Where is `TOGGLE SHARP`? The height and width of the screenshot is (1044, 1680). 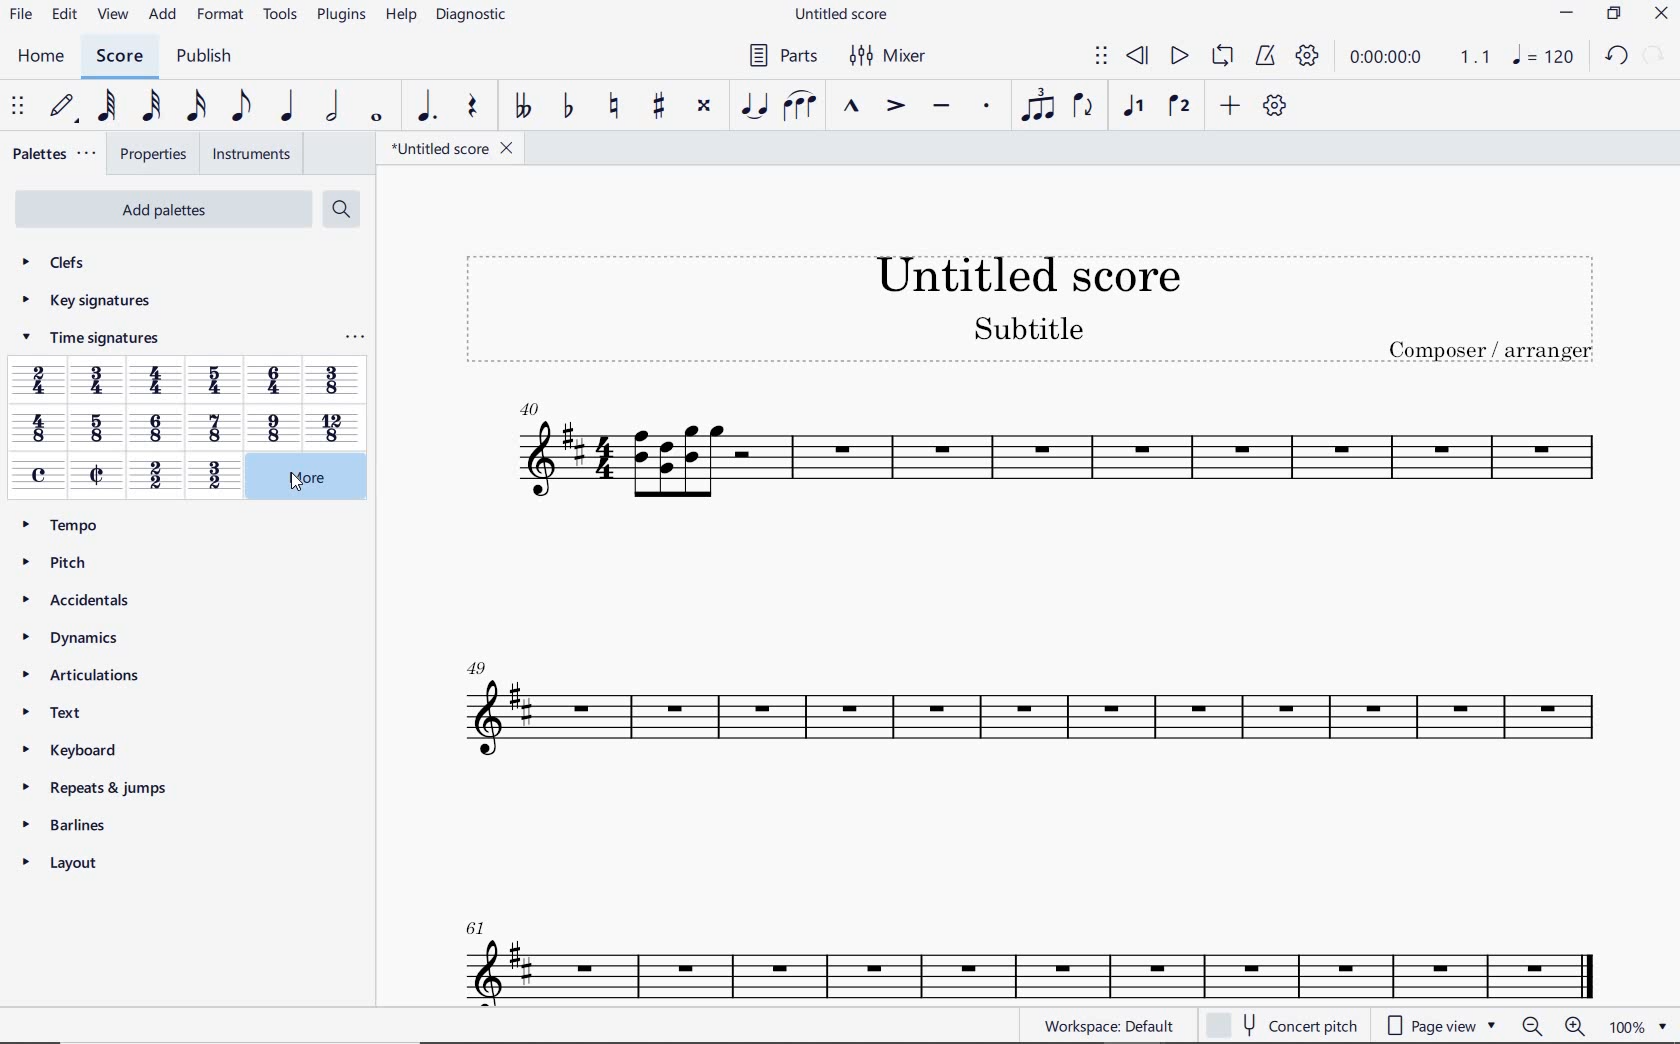
TOGGLE SHARP is located at coordinates (656, 108).